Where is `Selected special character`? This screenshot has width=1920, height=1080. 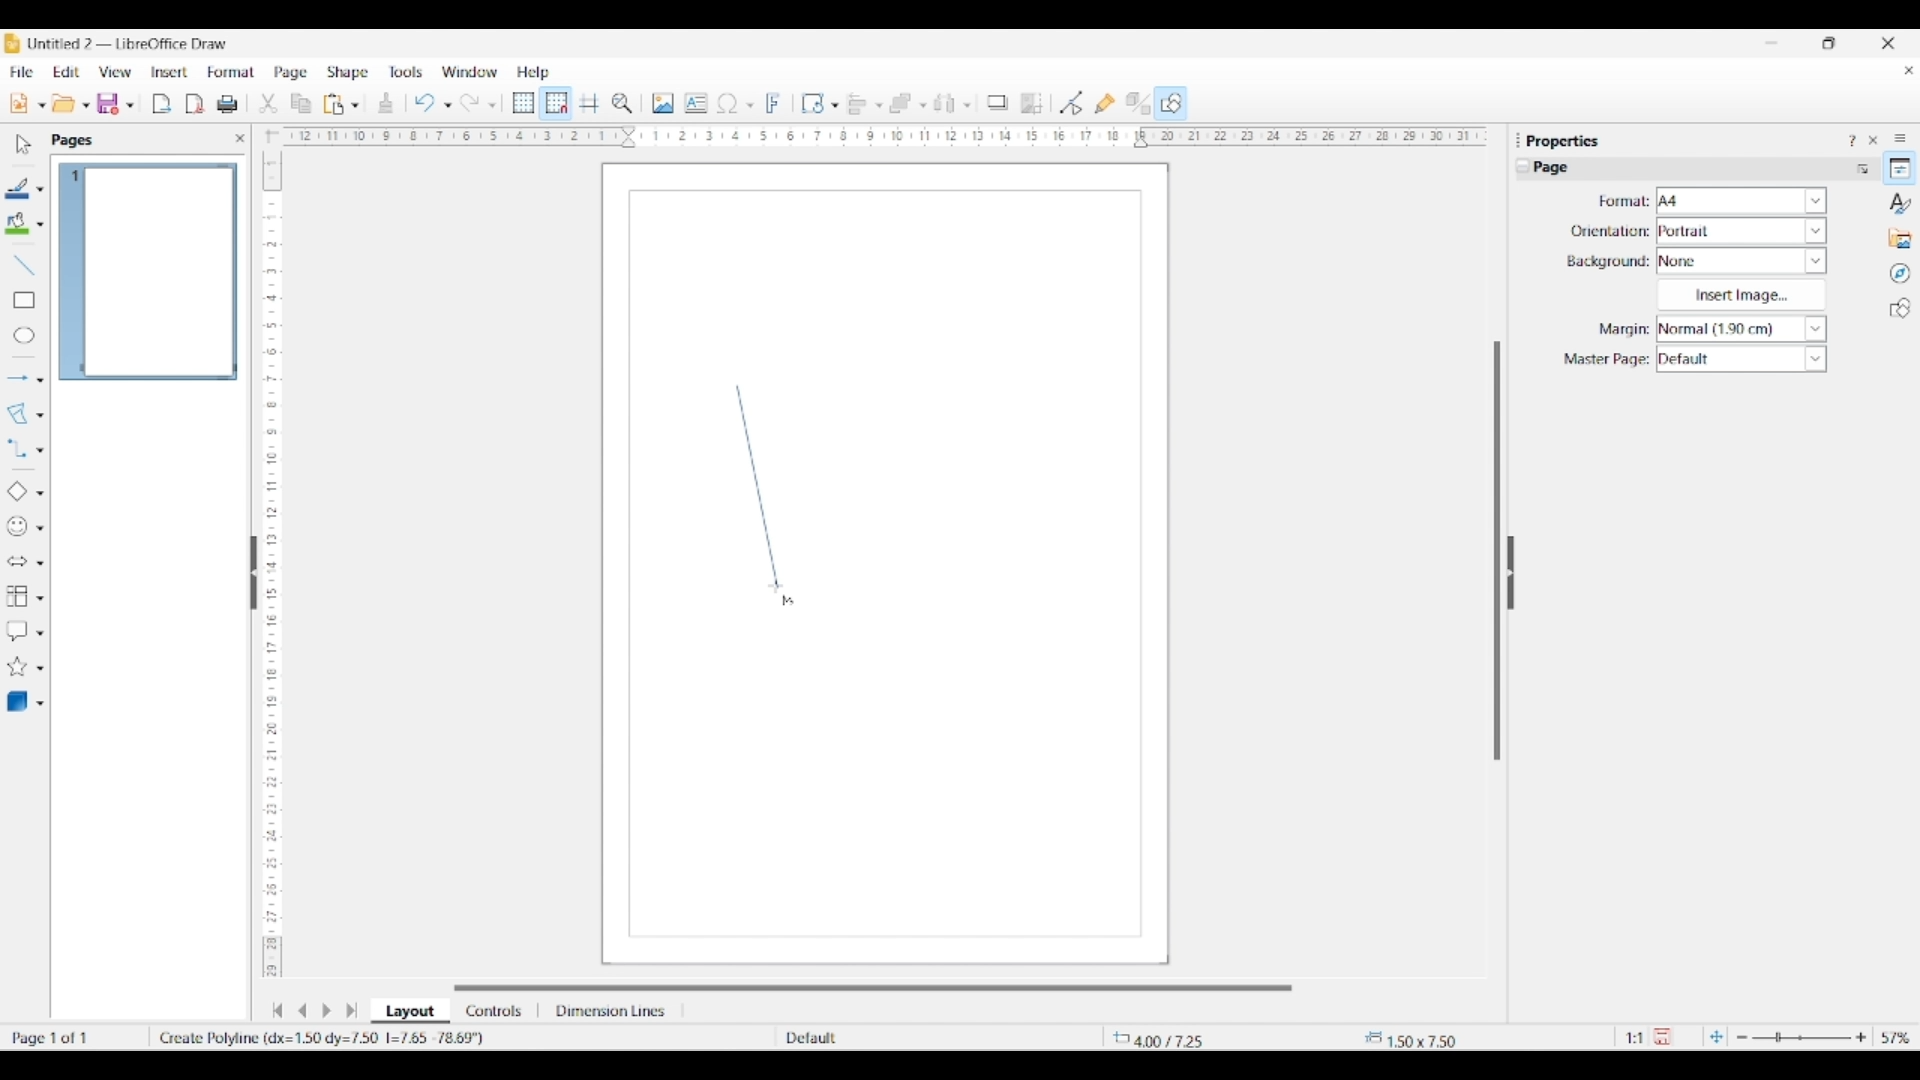 Selected special character is located at coordinates (728, 103).